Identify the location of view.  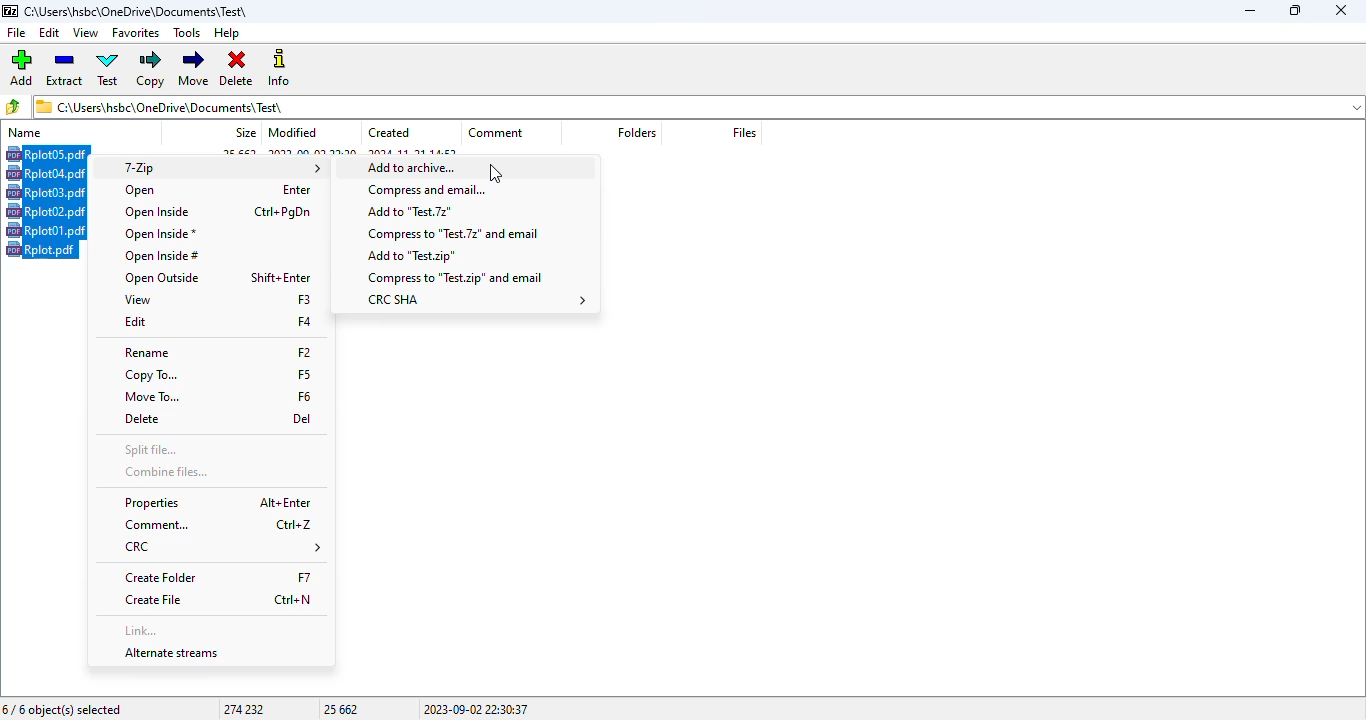
(218, 300).